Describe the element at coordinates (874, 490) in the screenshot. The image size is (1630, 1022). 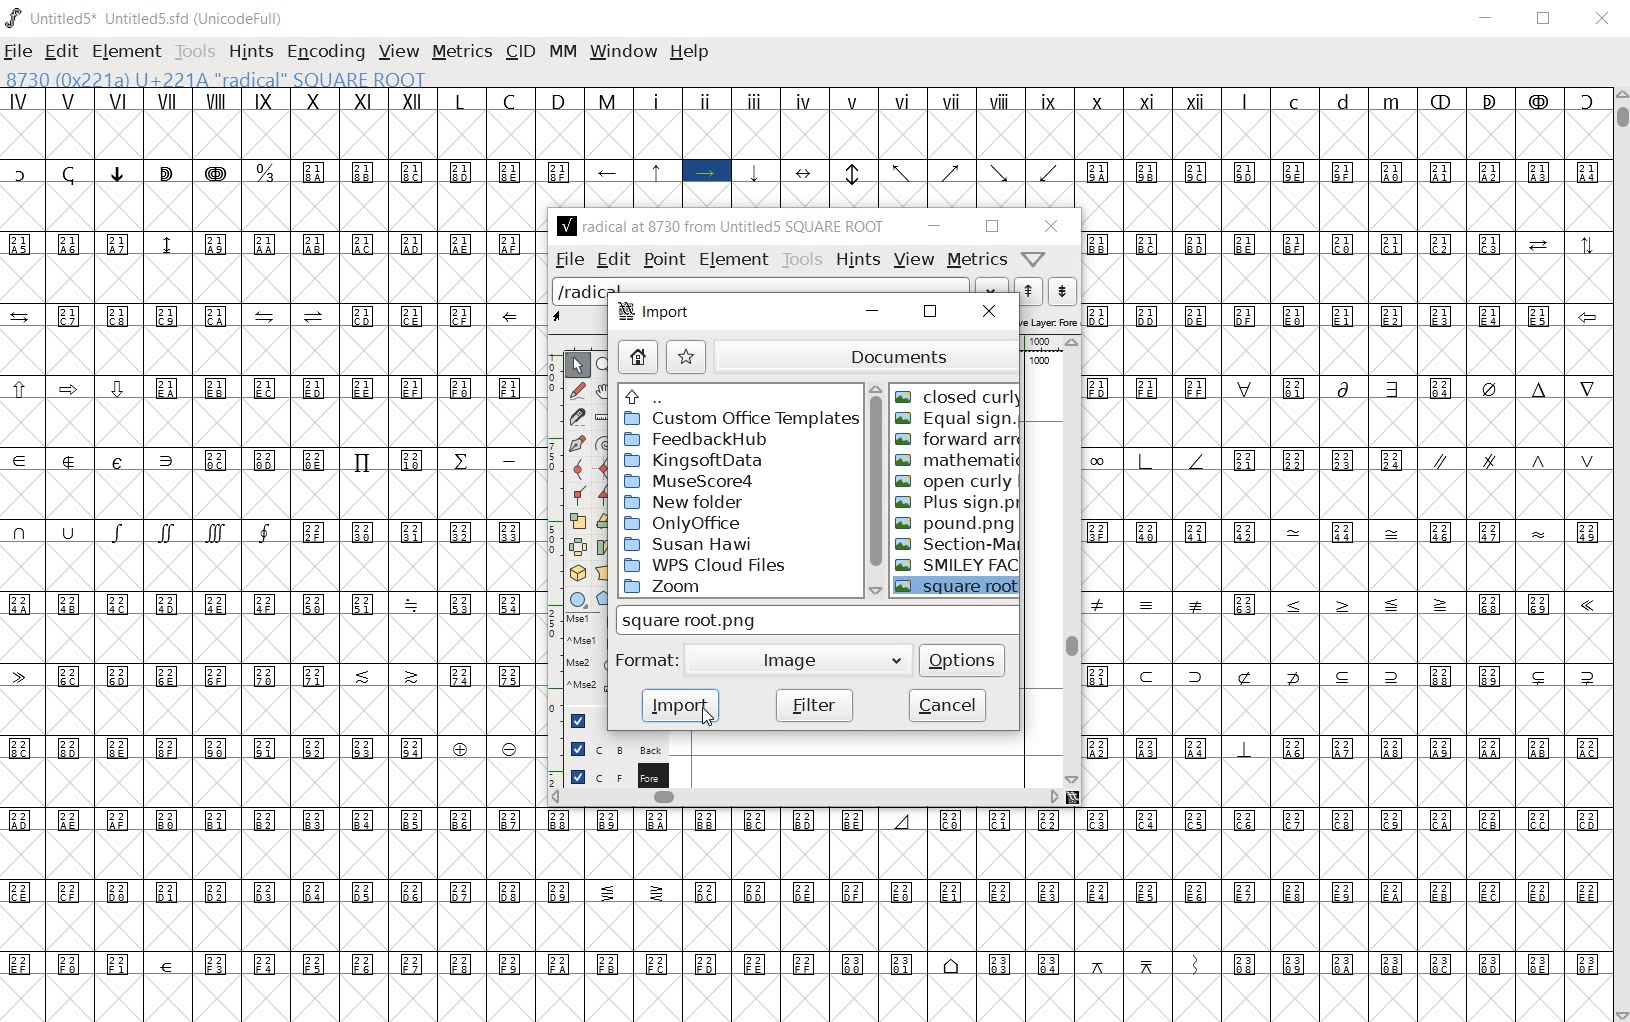
I see `scrollbar` at that location.